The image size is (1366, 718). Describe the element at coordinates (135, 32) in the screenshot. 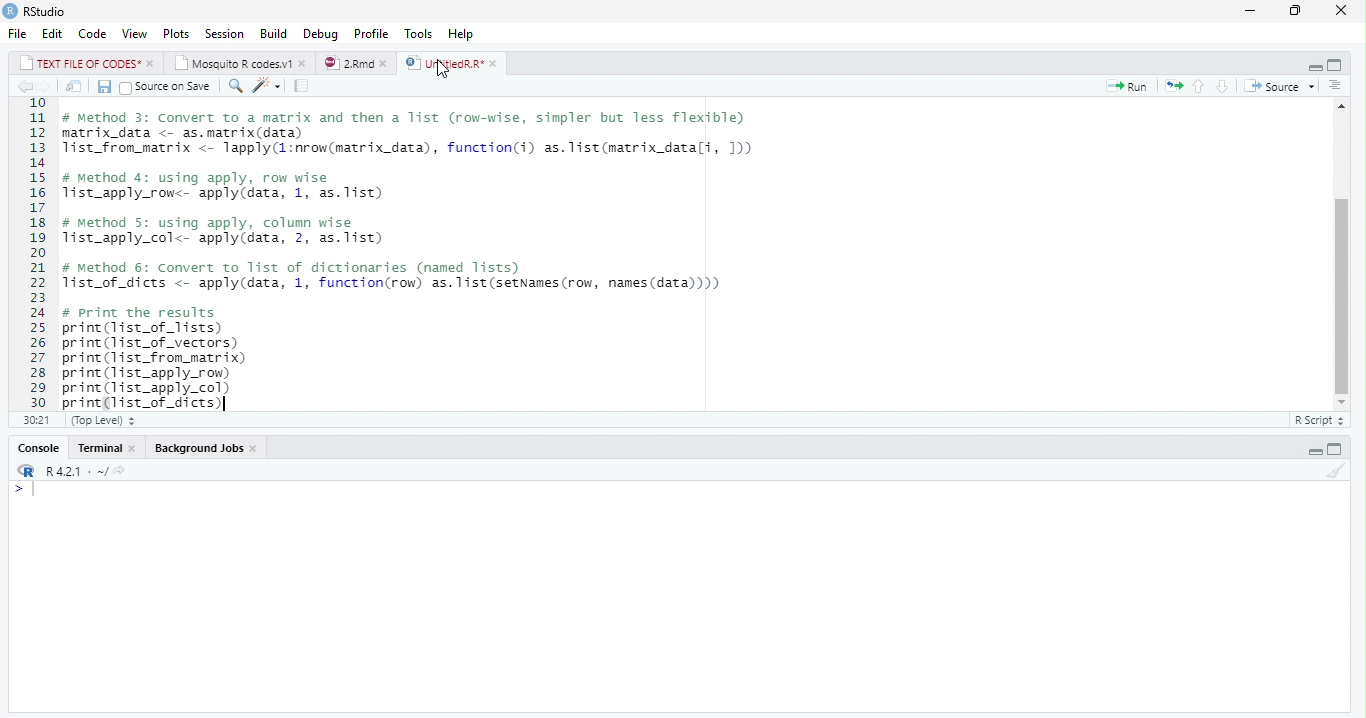

I see `View` at that location.